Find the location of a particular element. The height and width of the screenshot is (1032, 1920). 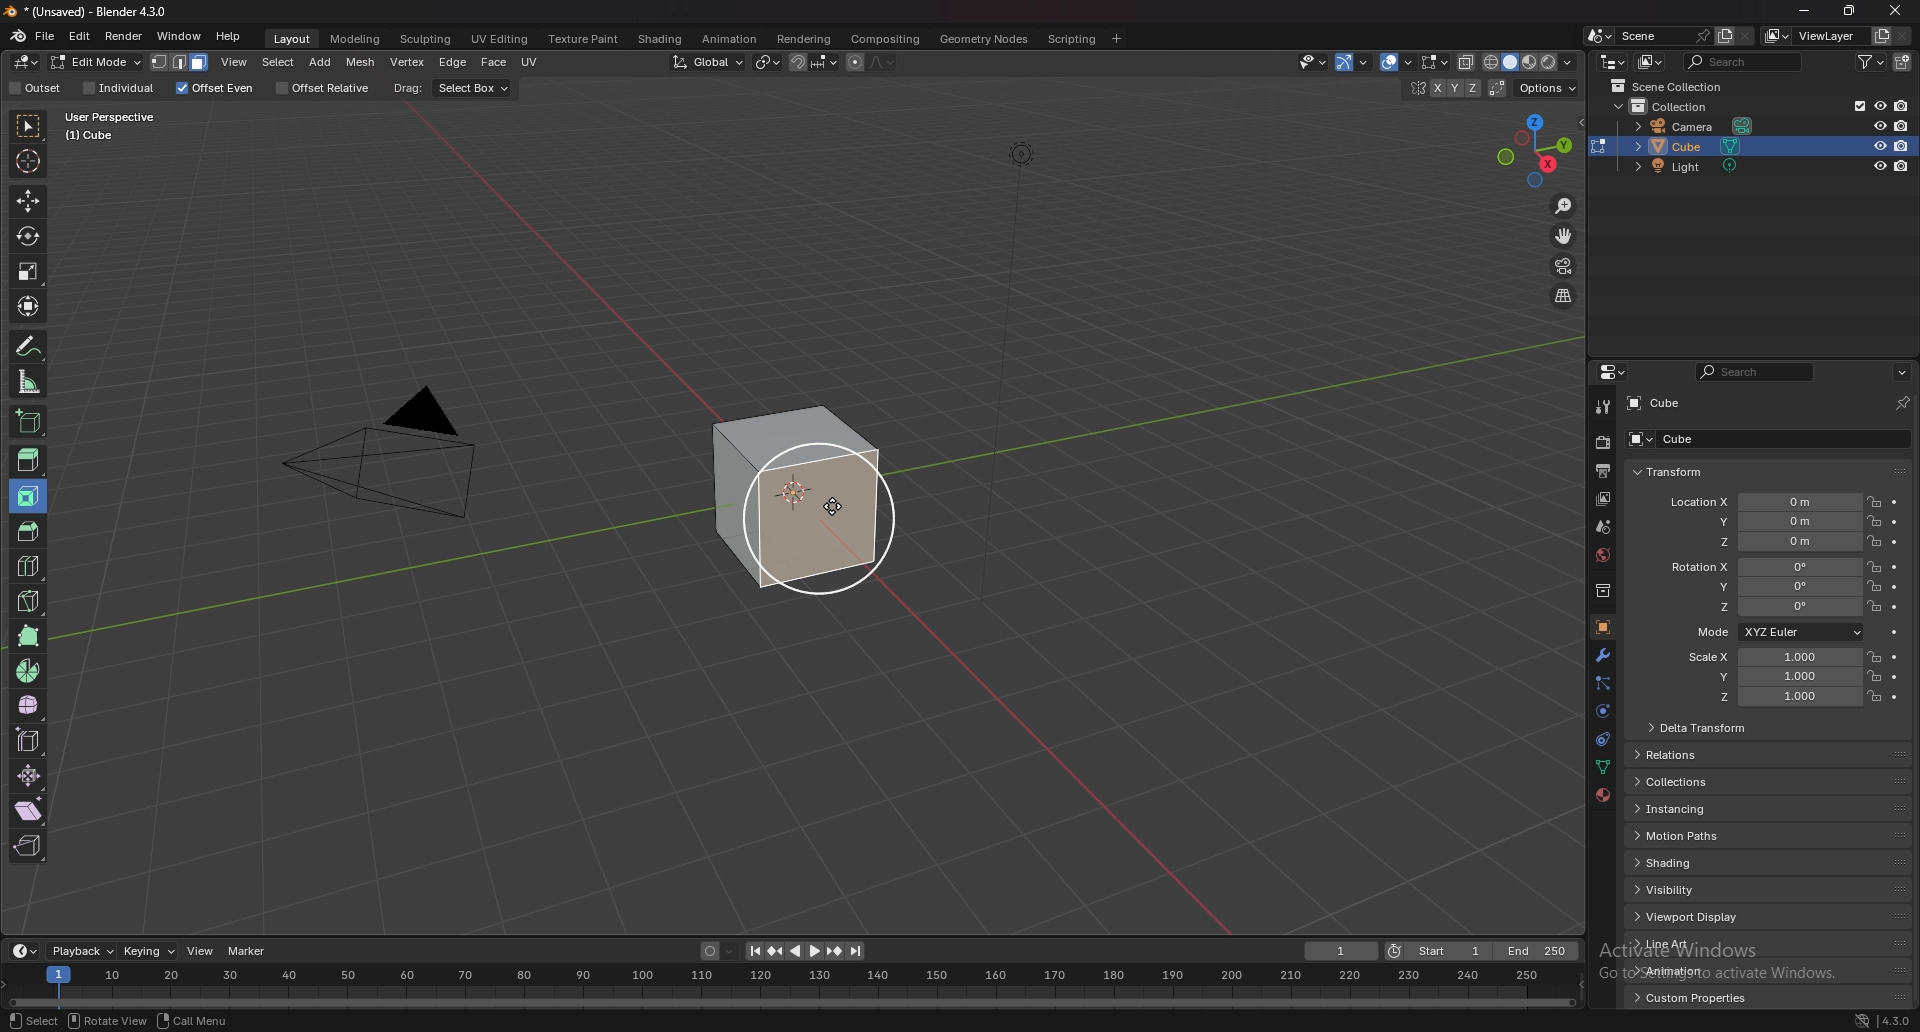

layout is located at coordinates (294, 40).